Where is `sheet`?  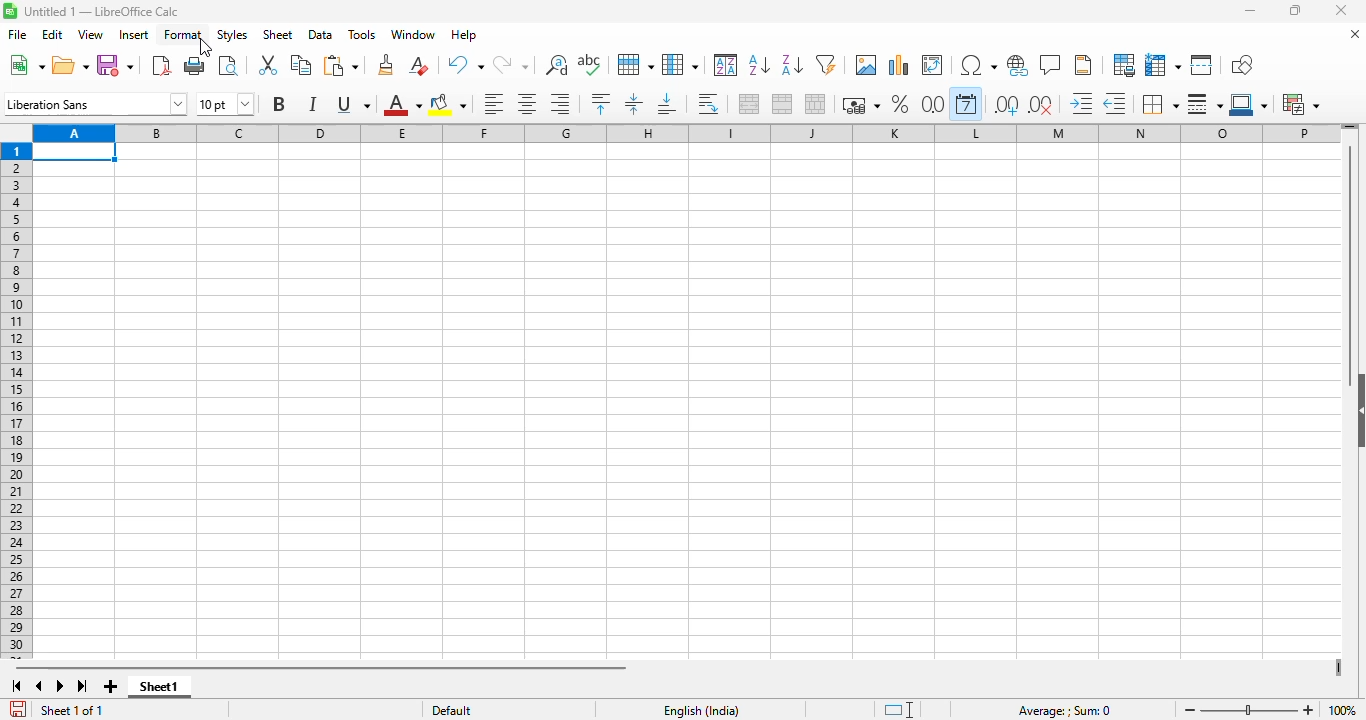 sheet is located at coordinates (277, 35).